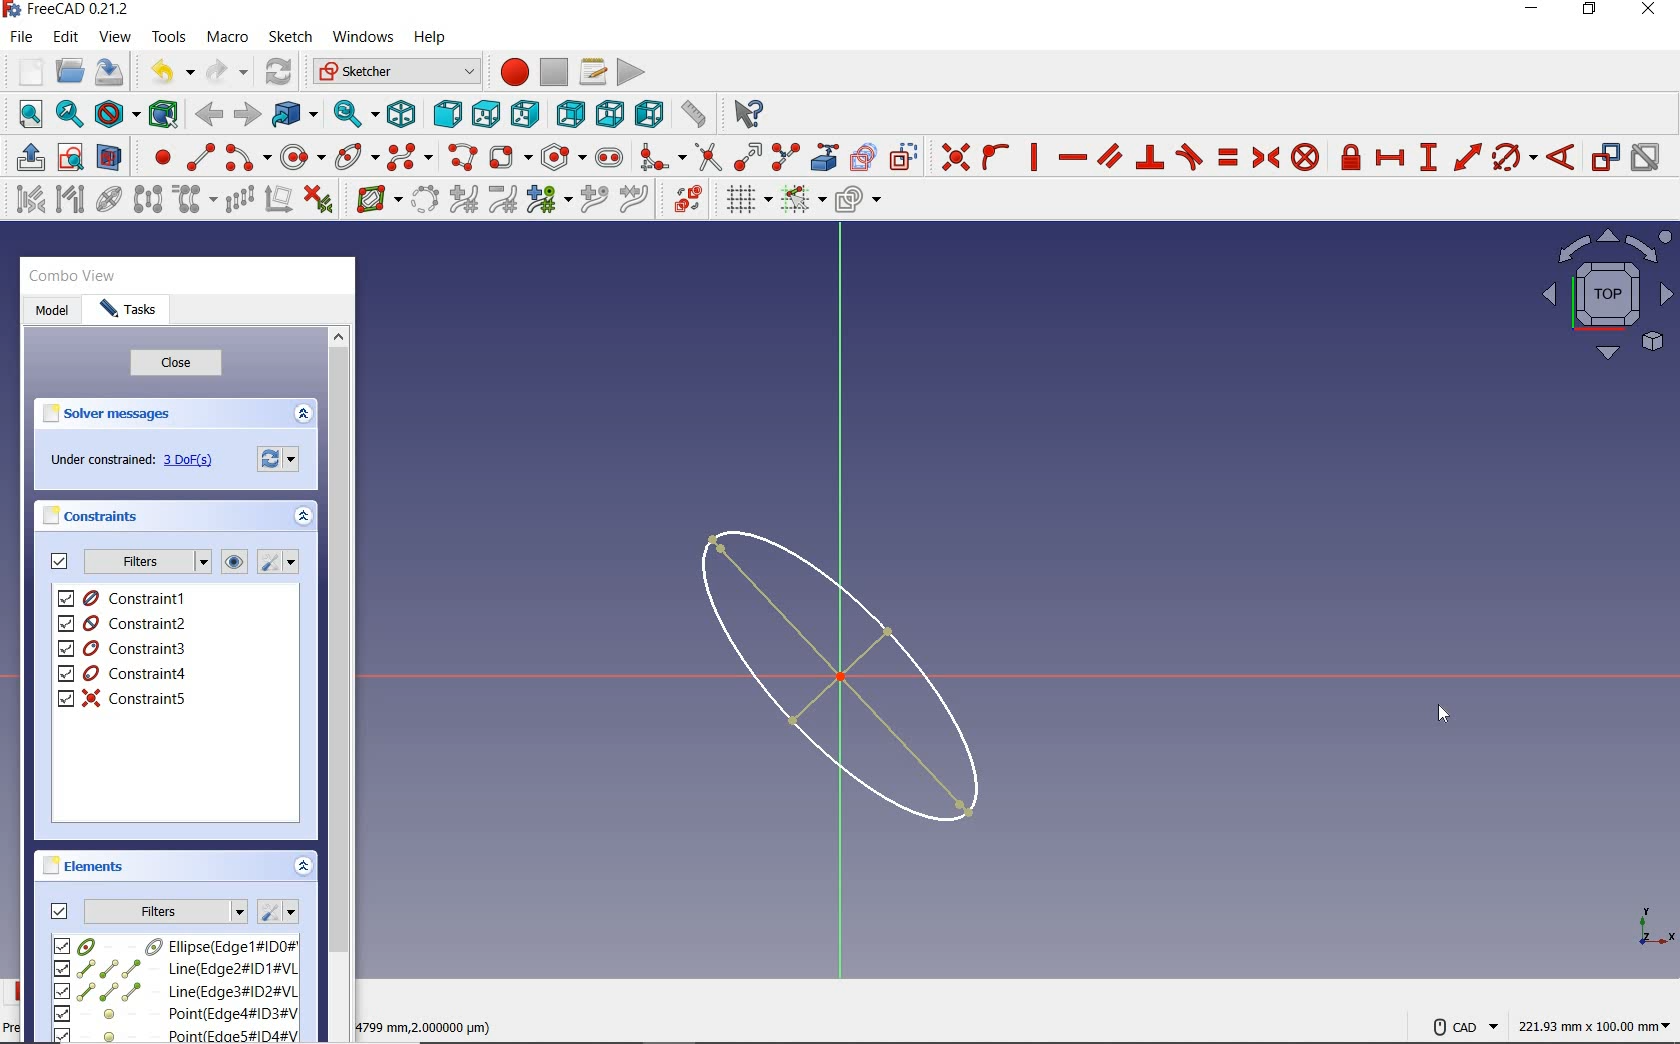  Describe the element at coordinates (950, 157) in the screenshot. I see `constrain coincident` at that location.